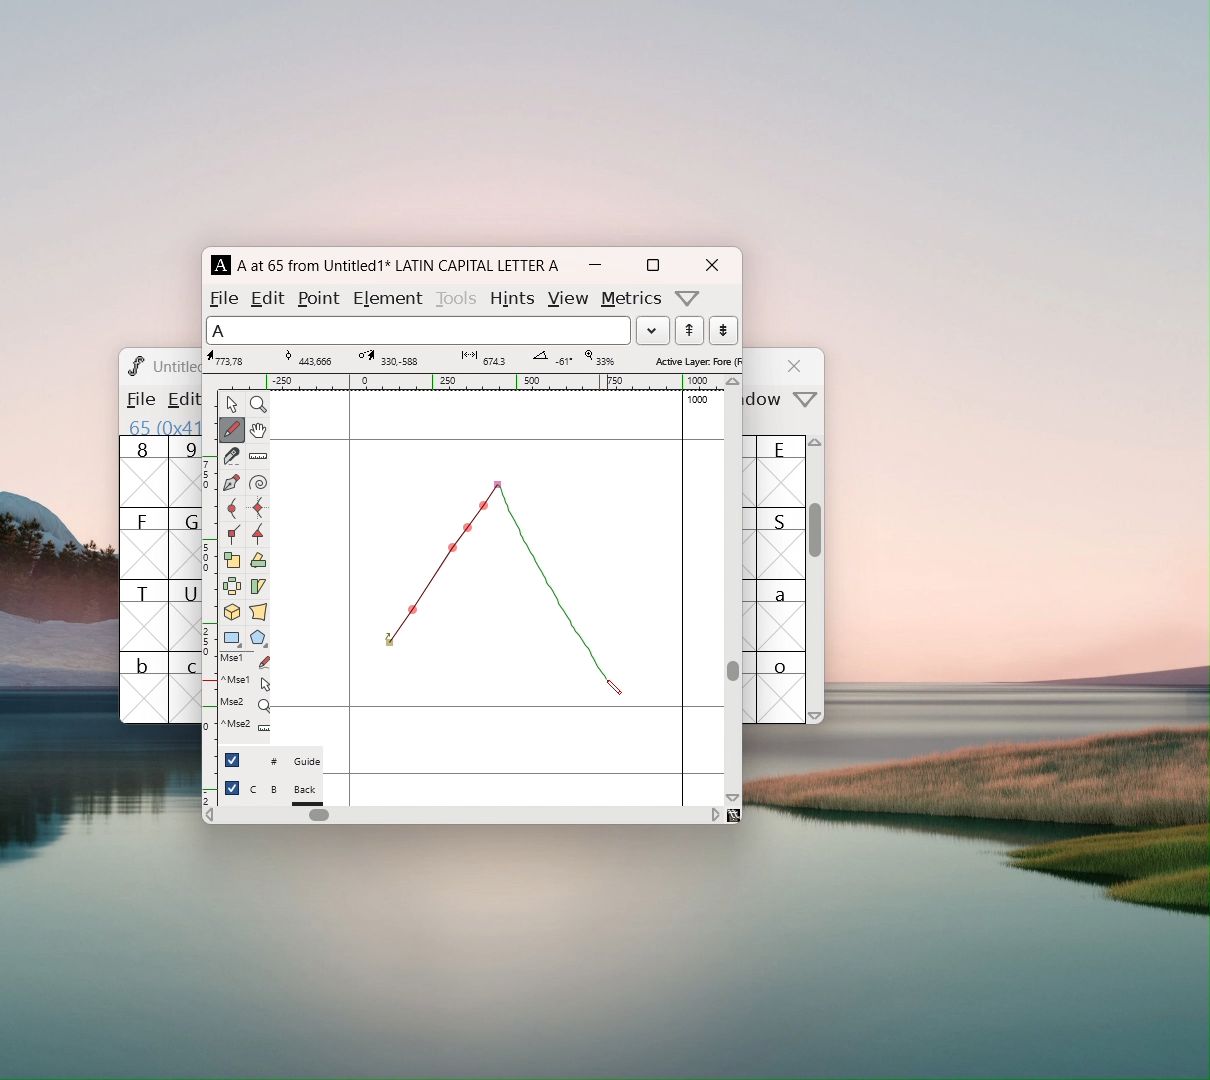 The width and height of the screenshot is (1210, 1080). Describe the element at coordinates (700, 400) in the screenshot. I see `1000` at that location.